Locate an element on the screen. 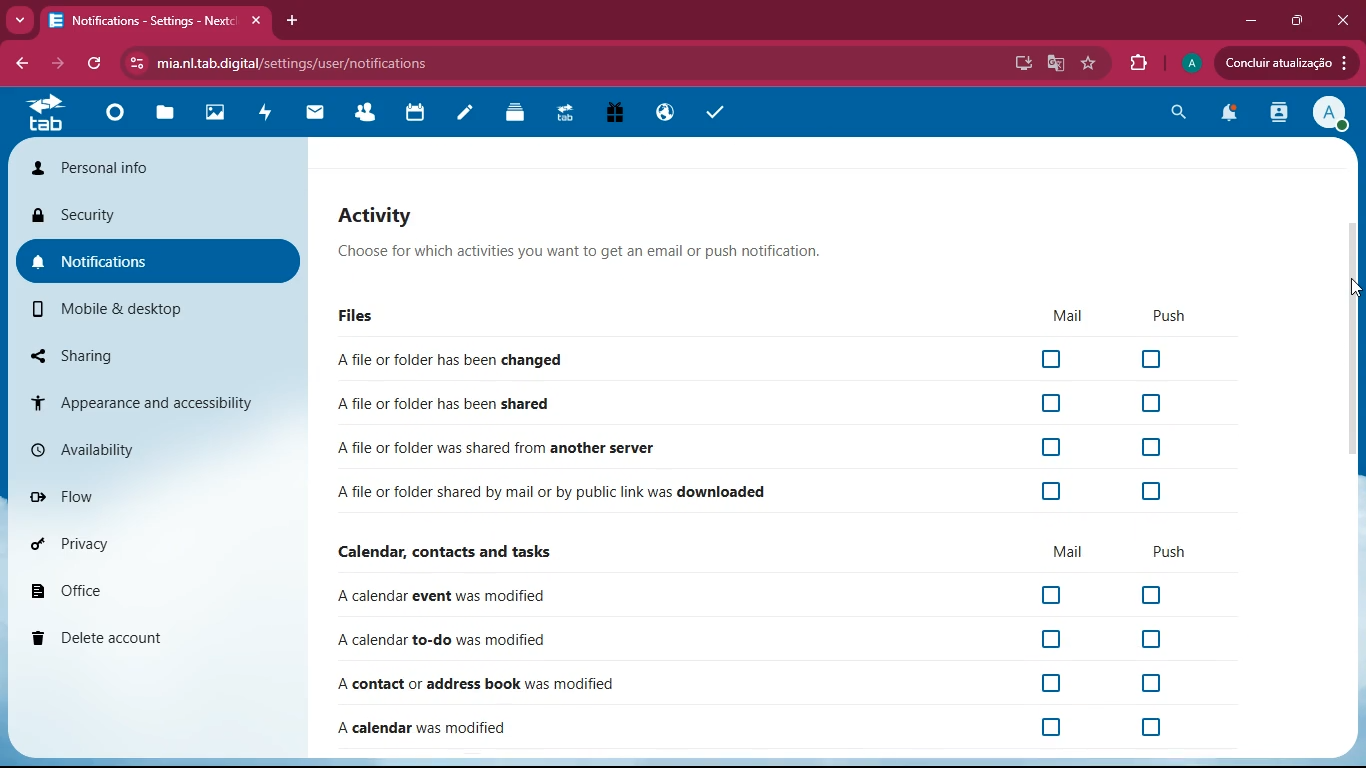  appearance and accessibility is located at coordinates (156, 401).